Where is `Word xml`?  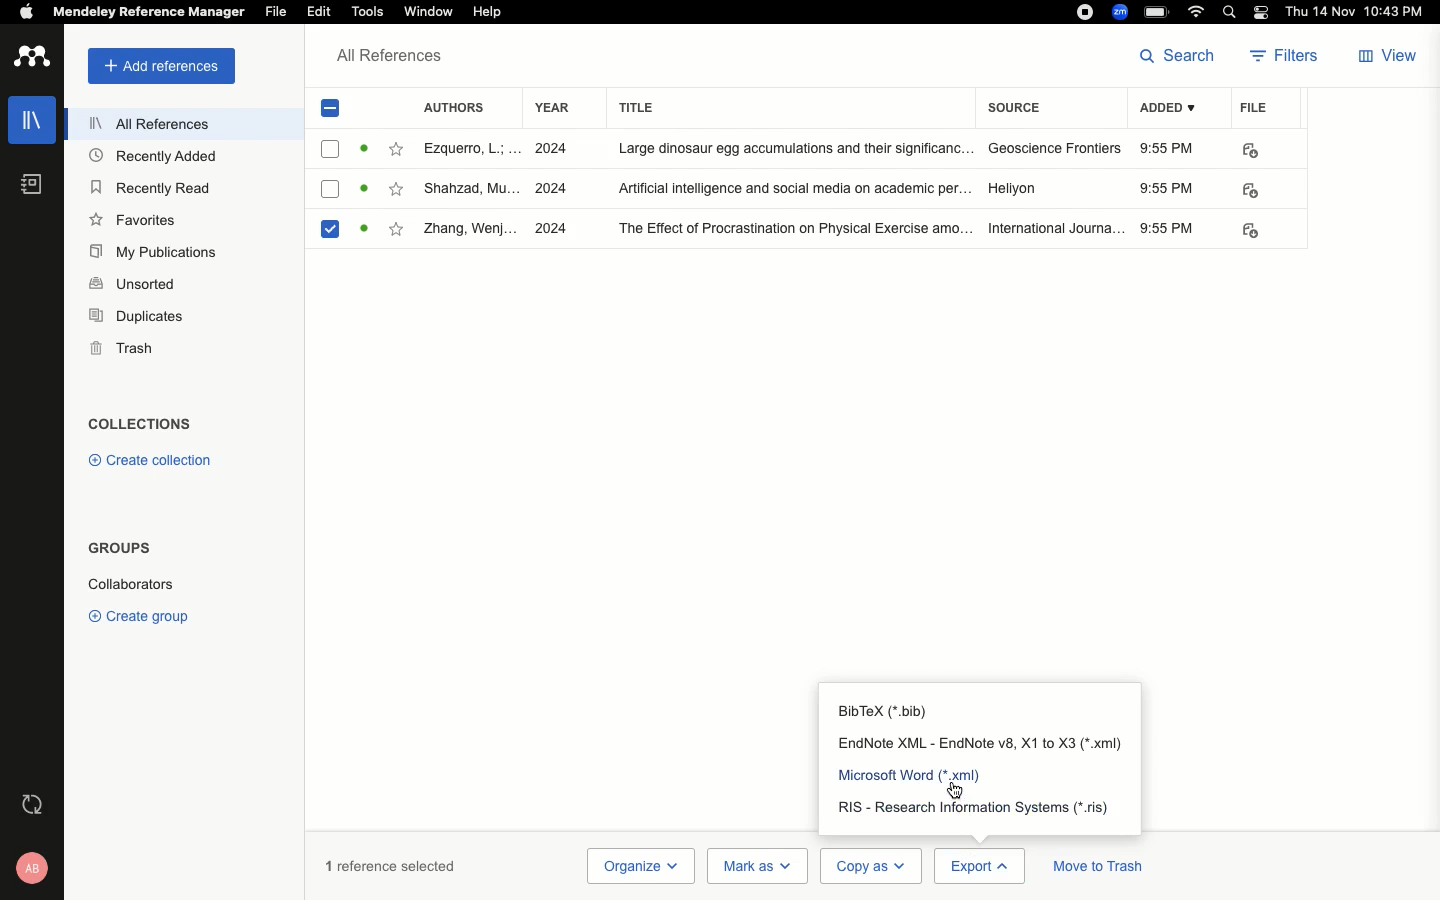 Word xml is located at coordinates (924, 774).